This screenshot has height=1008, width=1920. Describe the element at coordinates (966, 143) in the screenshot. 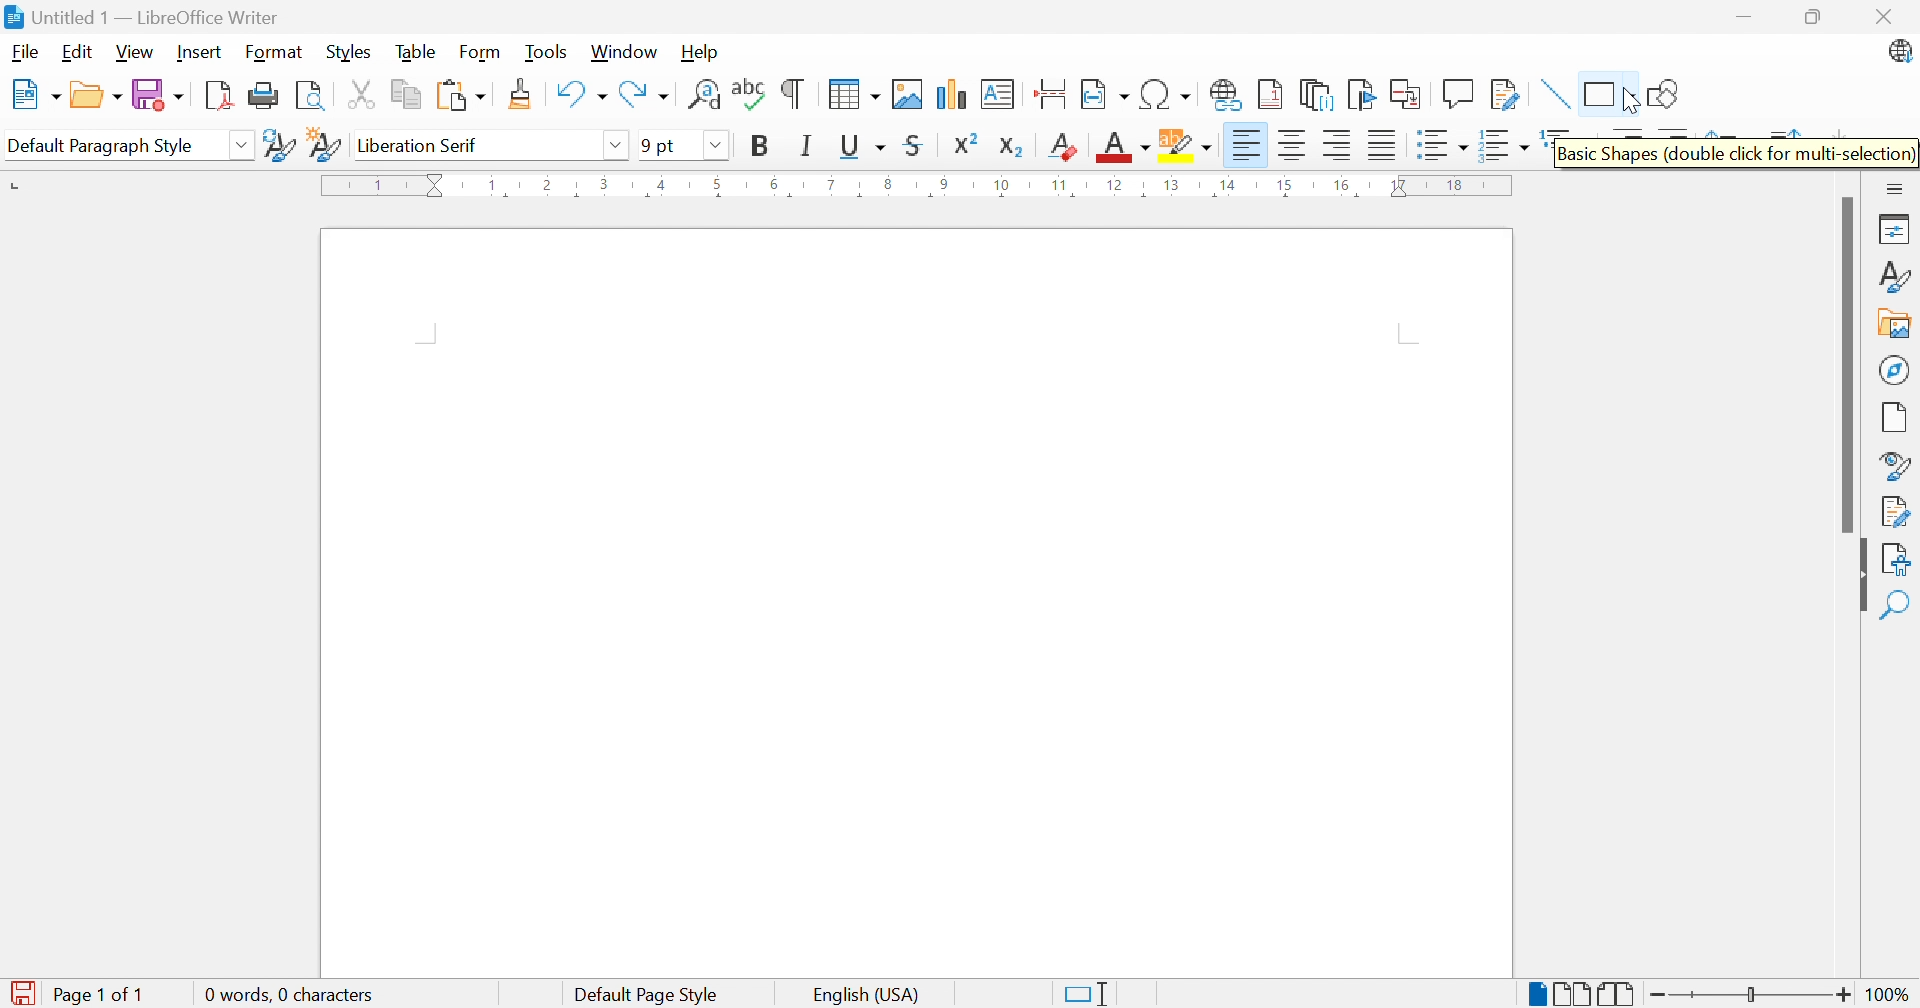

I see `Superscript` at that location.